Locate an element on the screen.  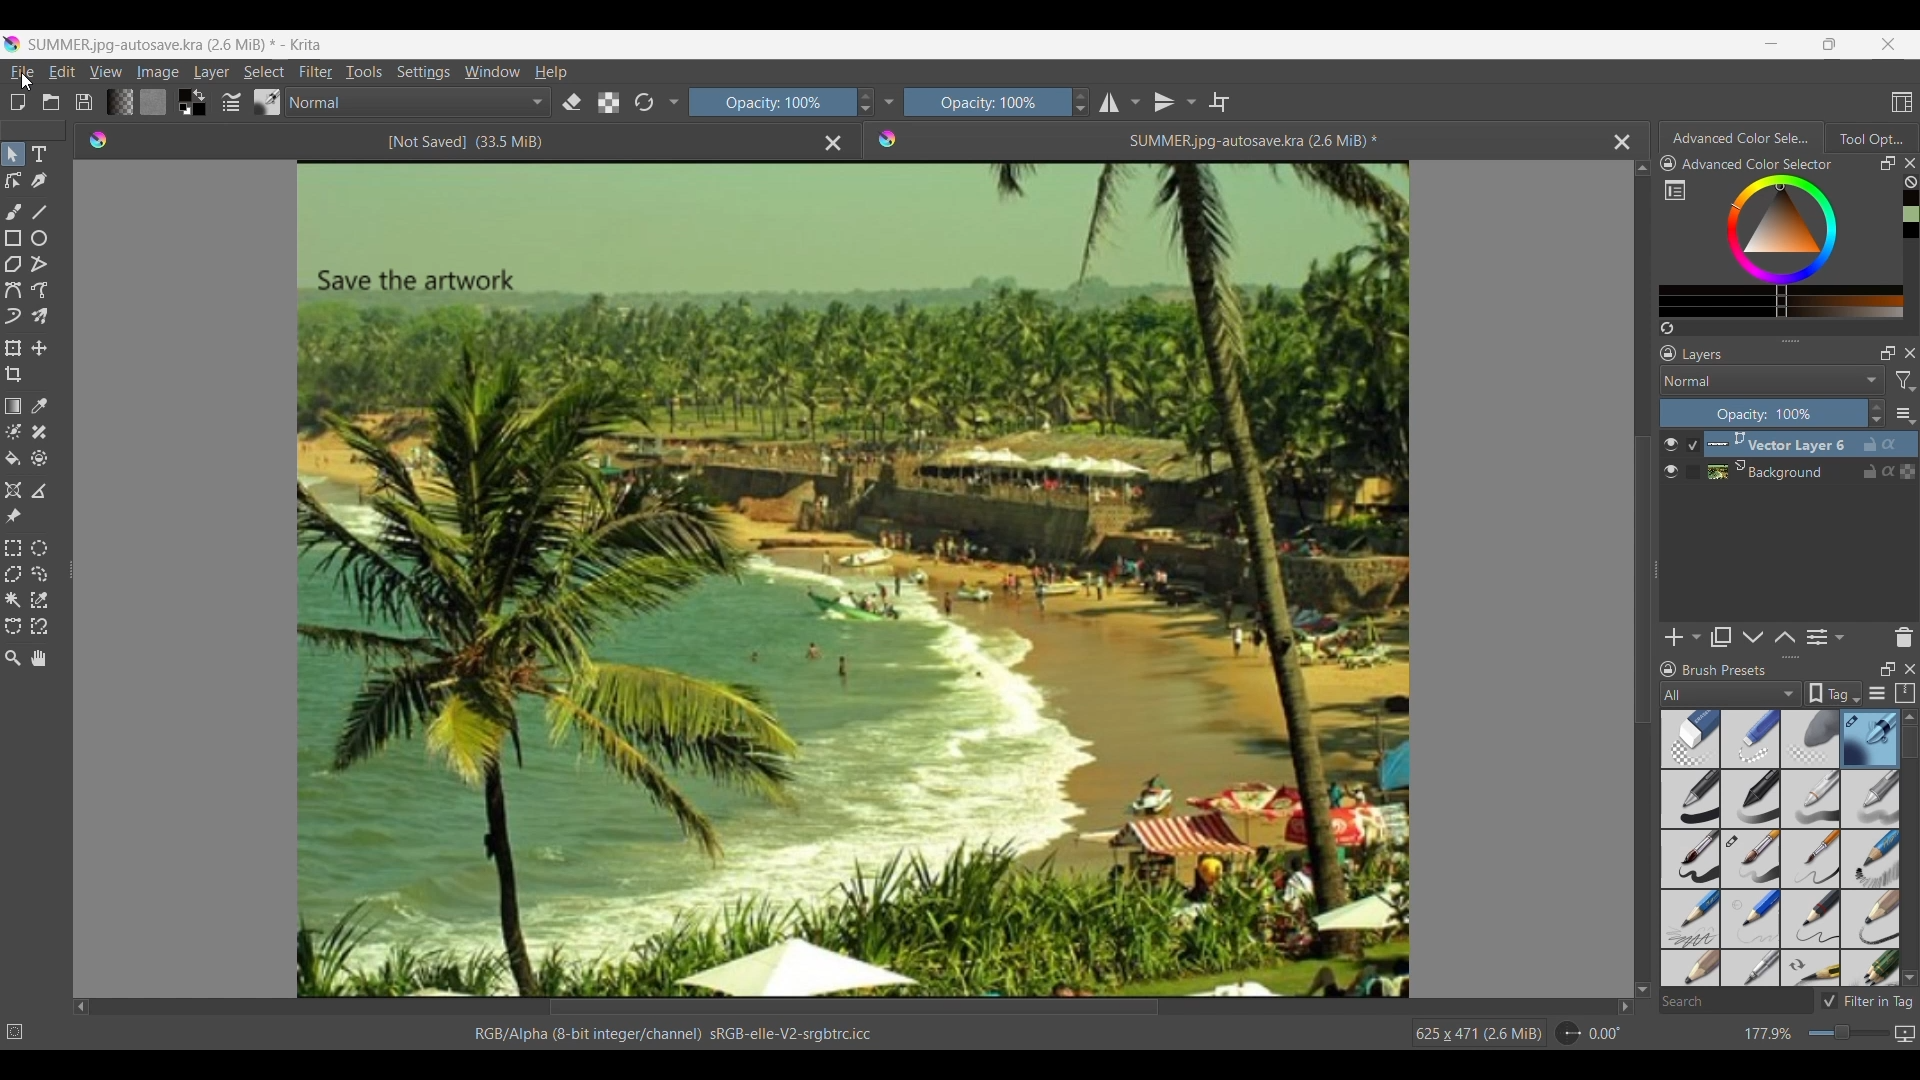
Close panel is located at coordinates (1910, 669).